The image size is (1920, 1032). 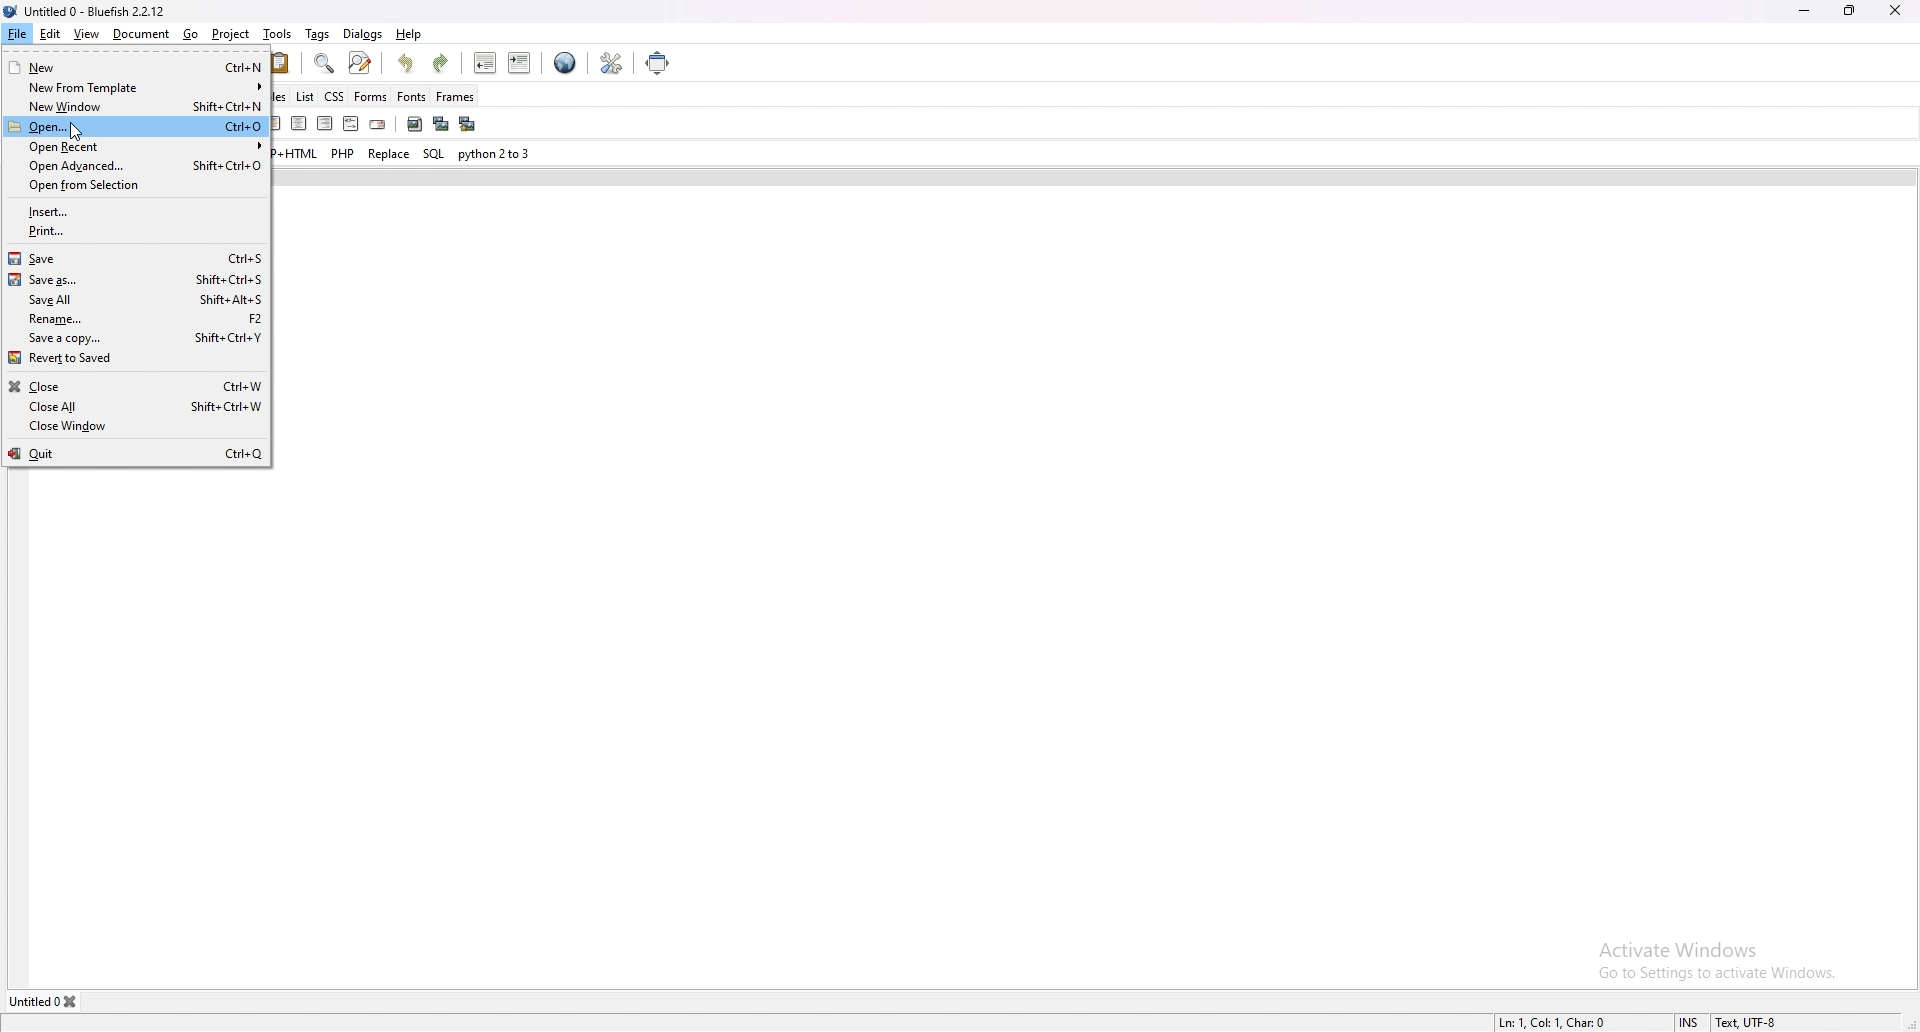 I want to click on Untitled 0, so click(x=33, y=1002).